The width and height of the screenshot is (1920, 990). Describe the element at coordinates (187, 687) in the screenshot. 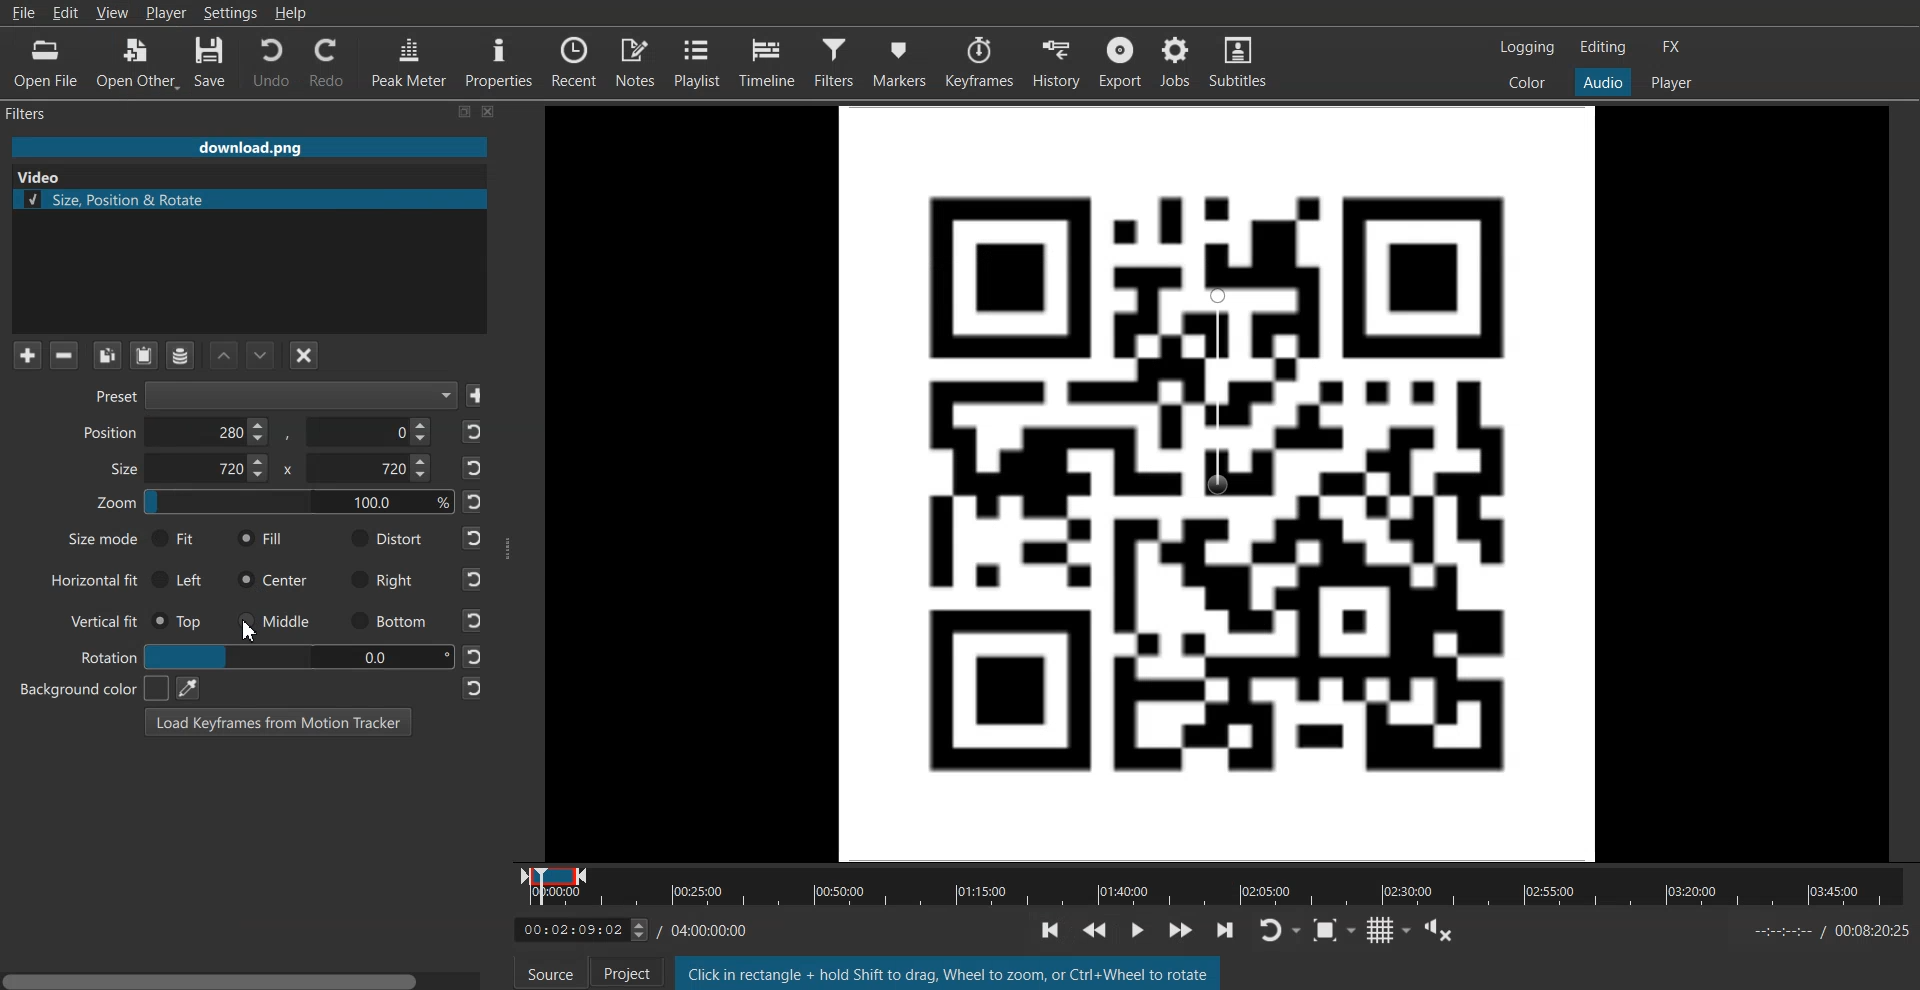

I see `Pic color from the screen` at that location.